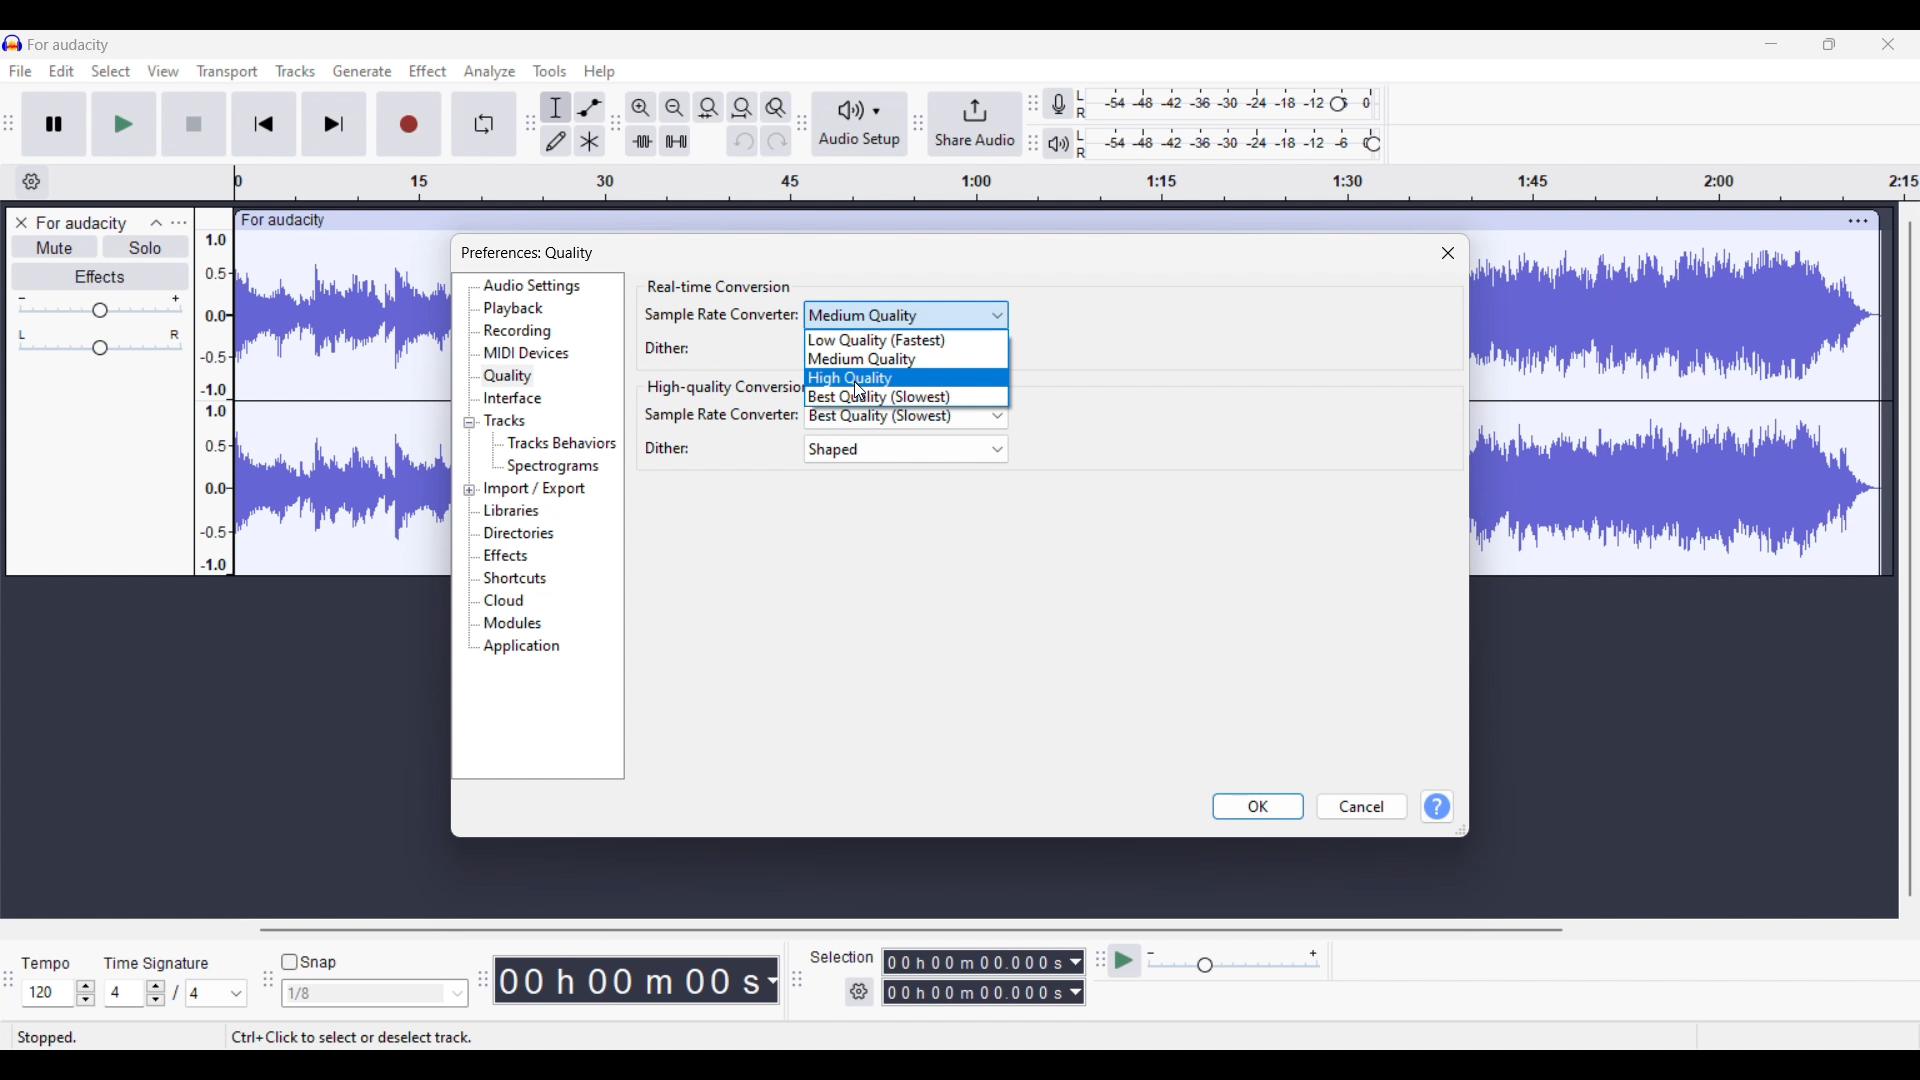  I want to click on Collapse, so click(156, 223).